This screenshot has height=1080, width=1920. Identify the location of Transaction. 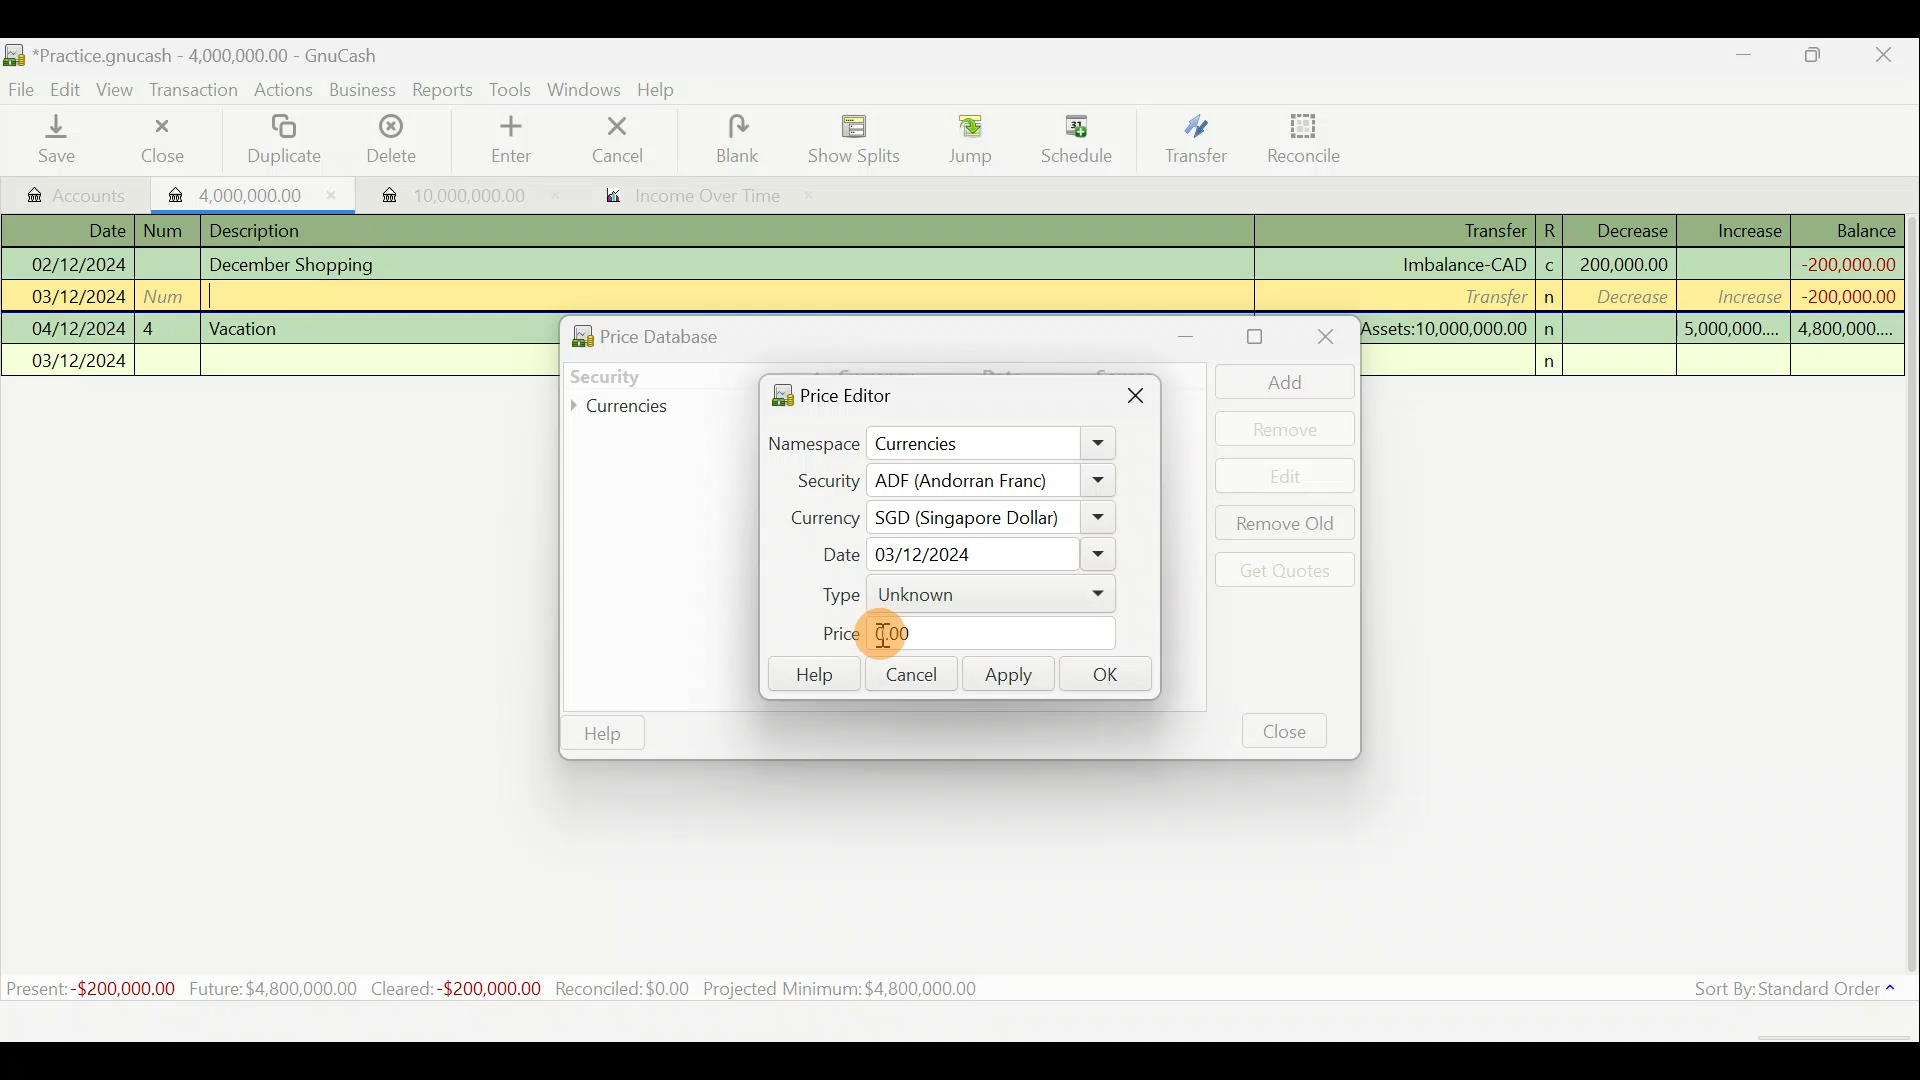
(199, 92).